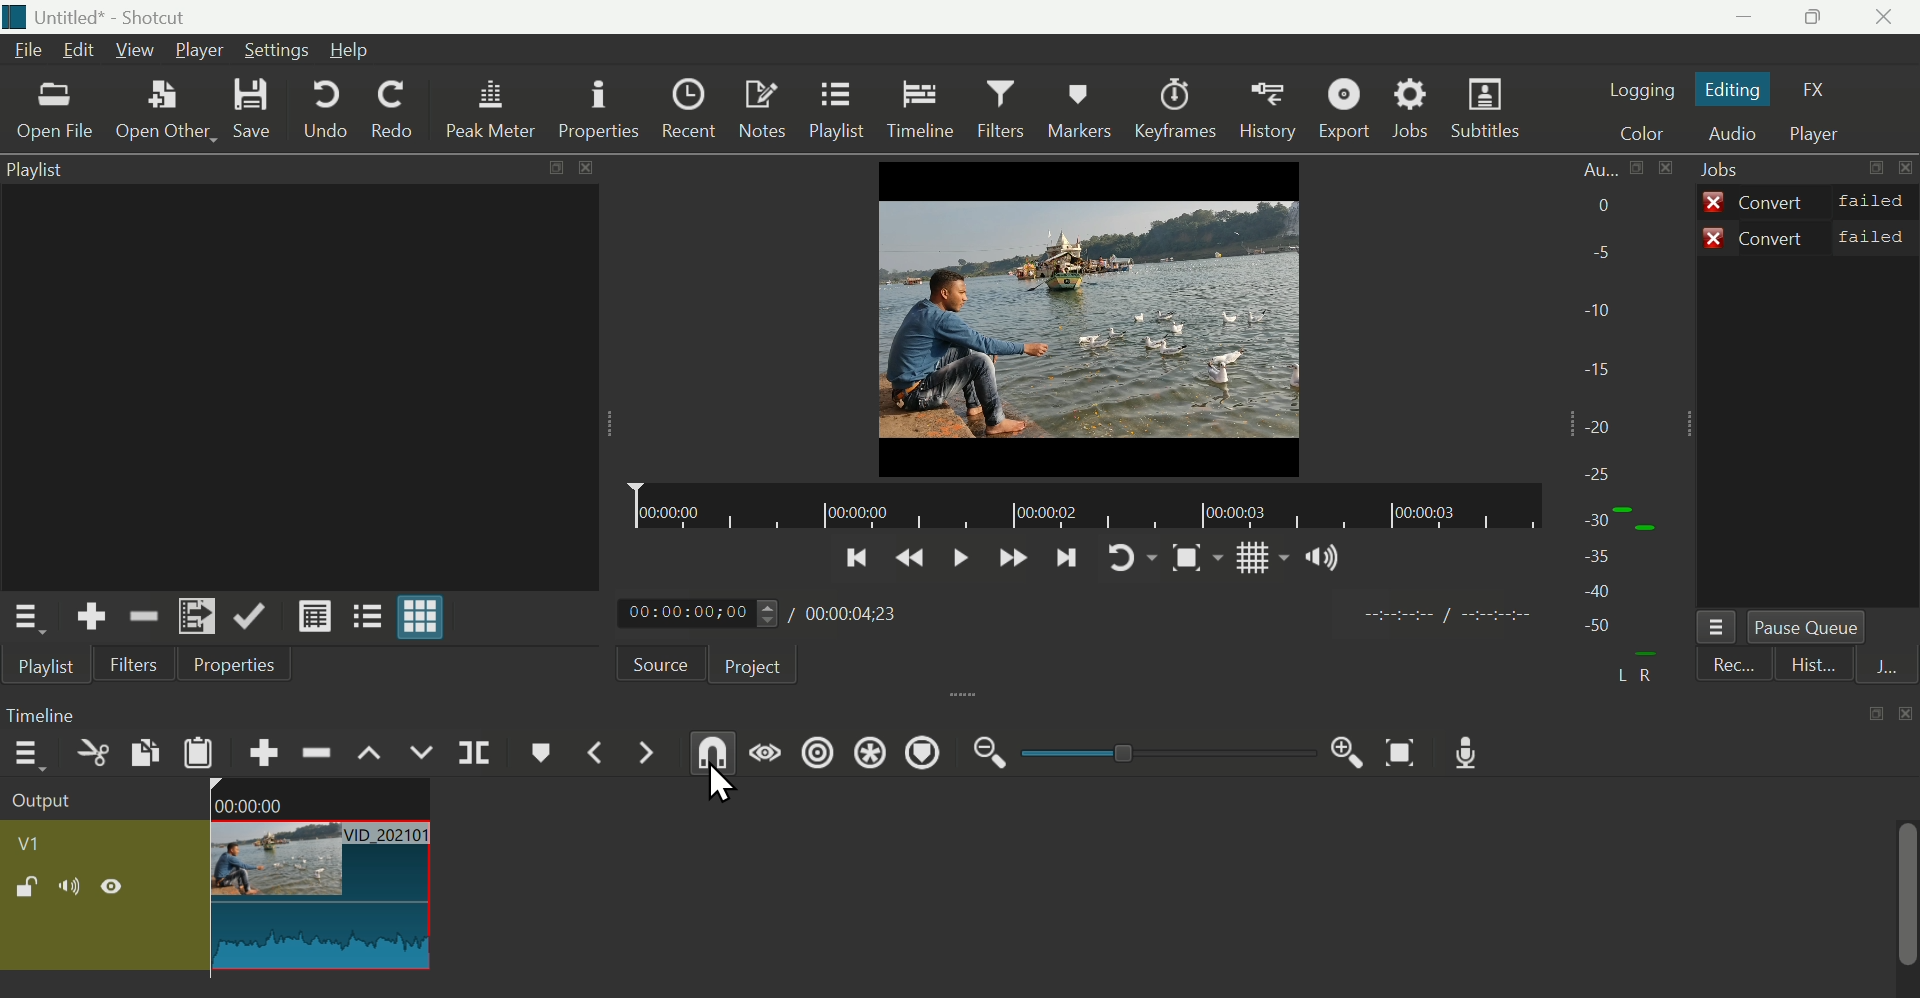 The image size is (1920, 998). What do you see at coordinates (91, 759) in the screenshot?
I see `Cut` at bounding box center [91, 759].